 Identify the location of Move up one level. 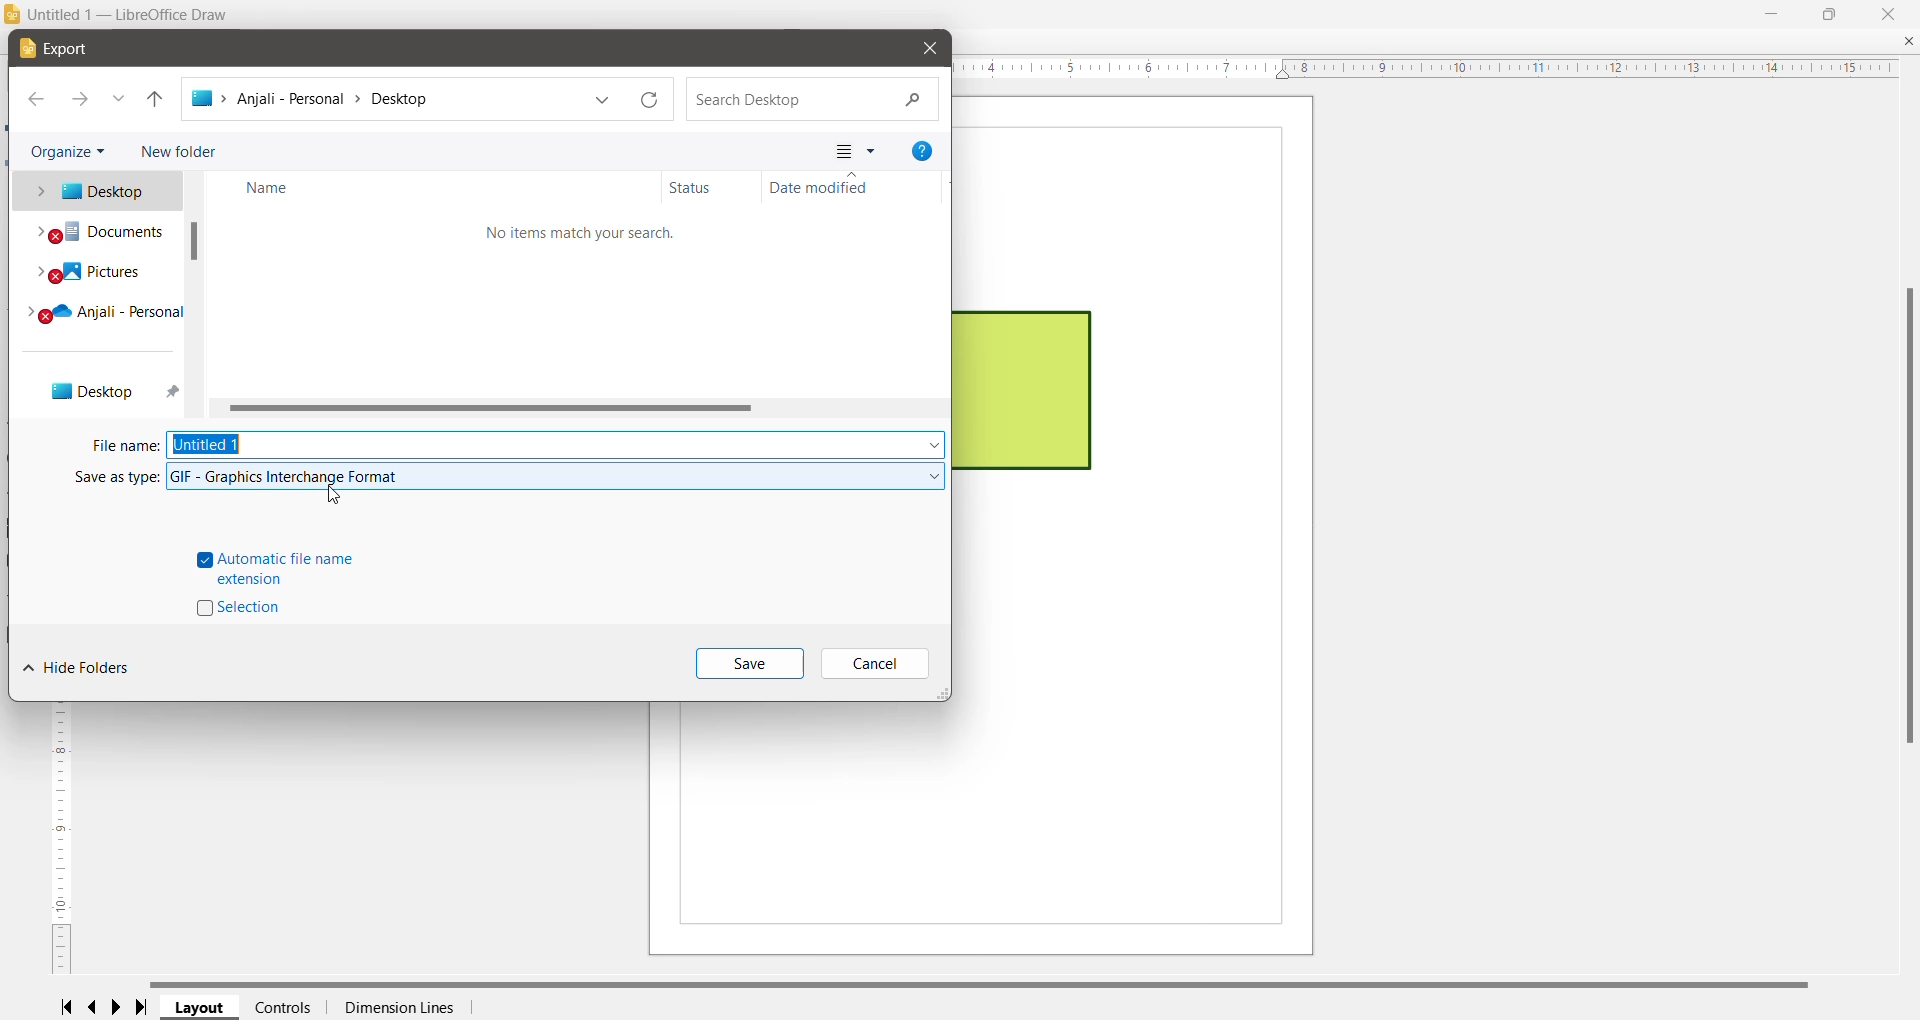
(155, 101).